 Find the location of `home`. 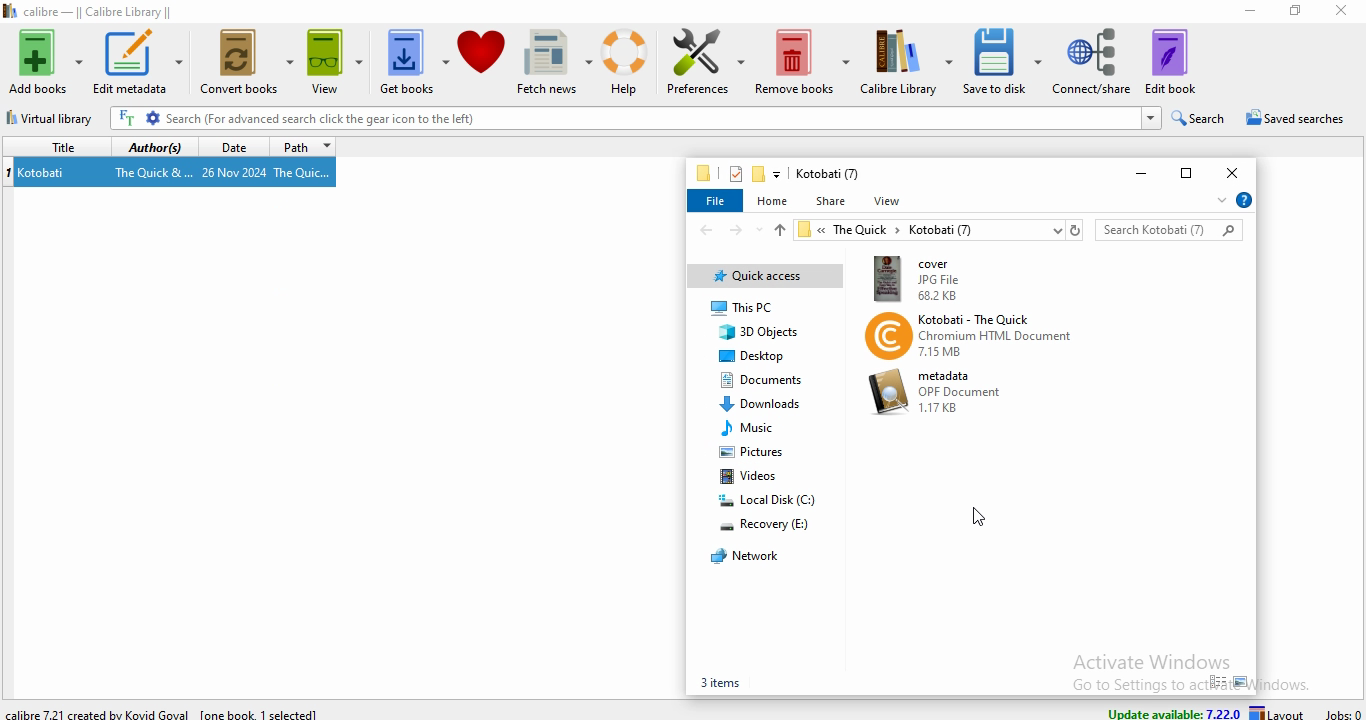

home is located at coordinates (774, 199).